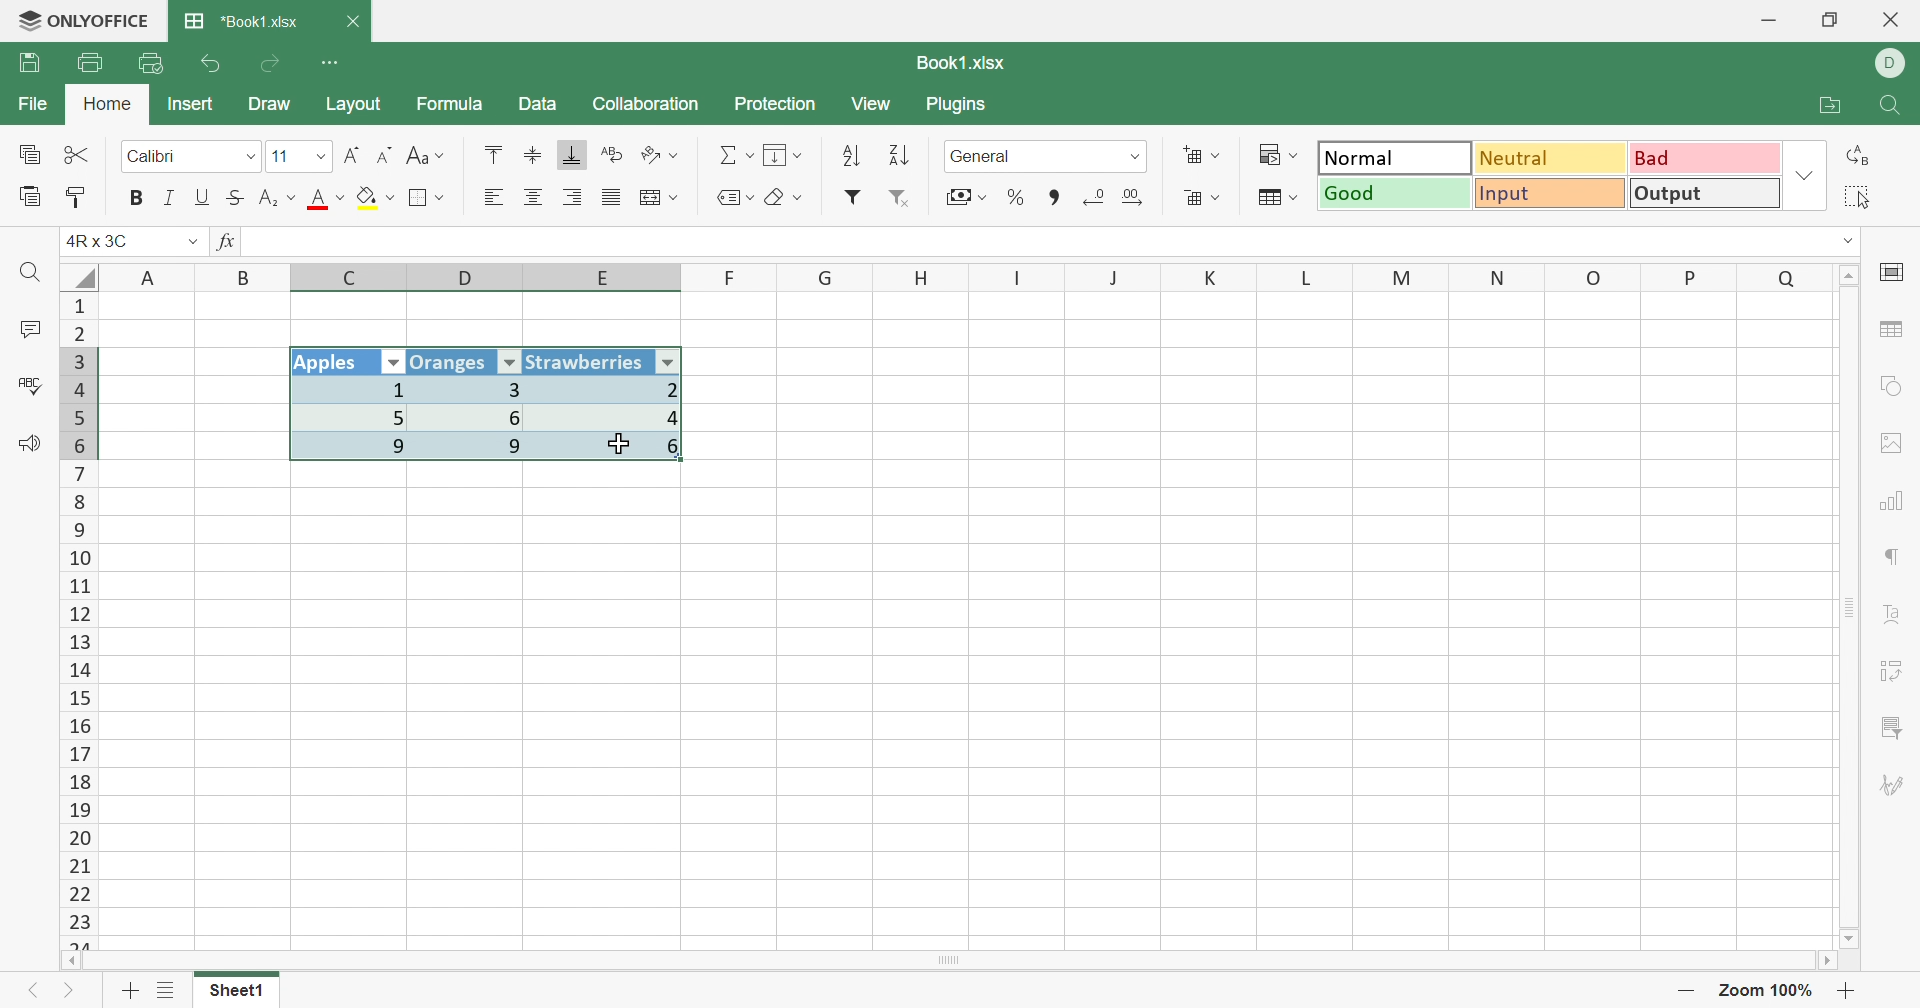 This screenshot has width=1920, height=1008. I want to click on Text Art settings, so click(1897, 616).